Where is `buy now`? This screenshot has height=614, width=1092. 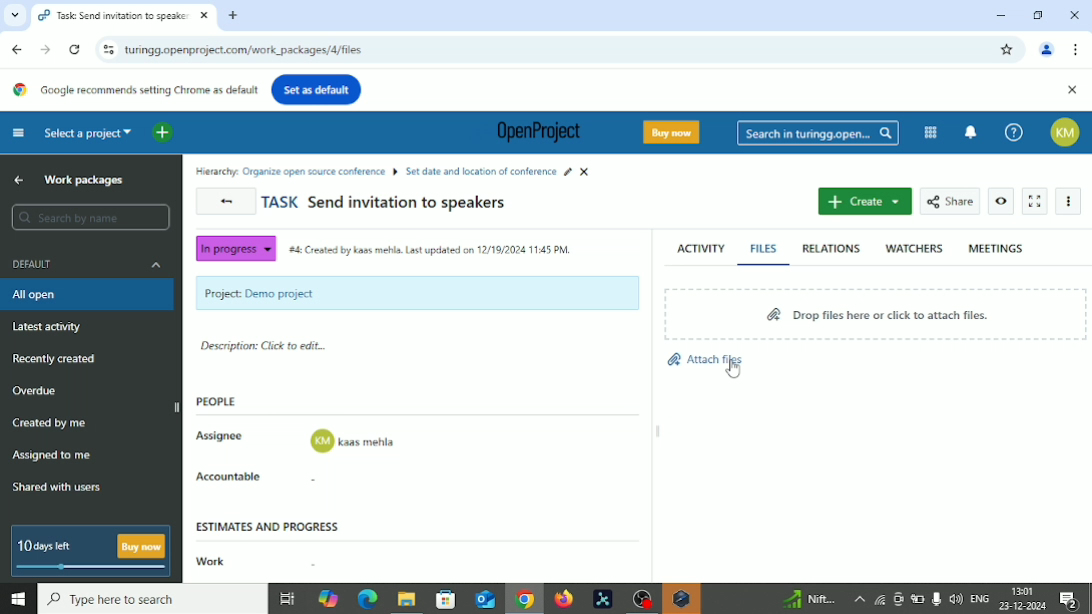 buy now is located at coordinates (142, 546).